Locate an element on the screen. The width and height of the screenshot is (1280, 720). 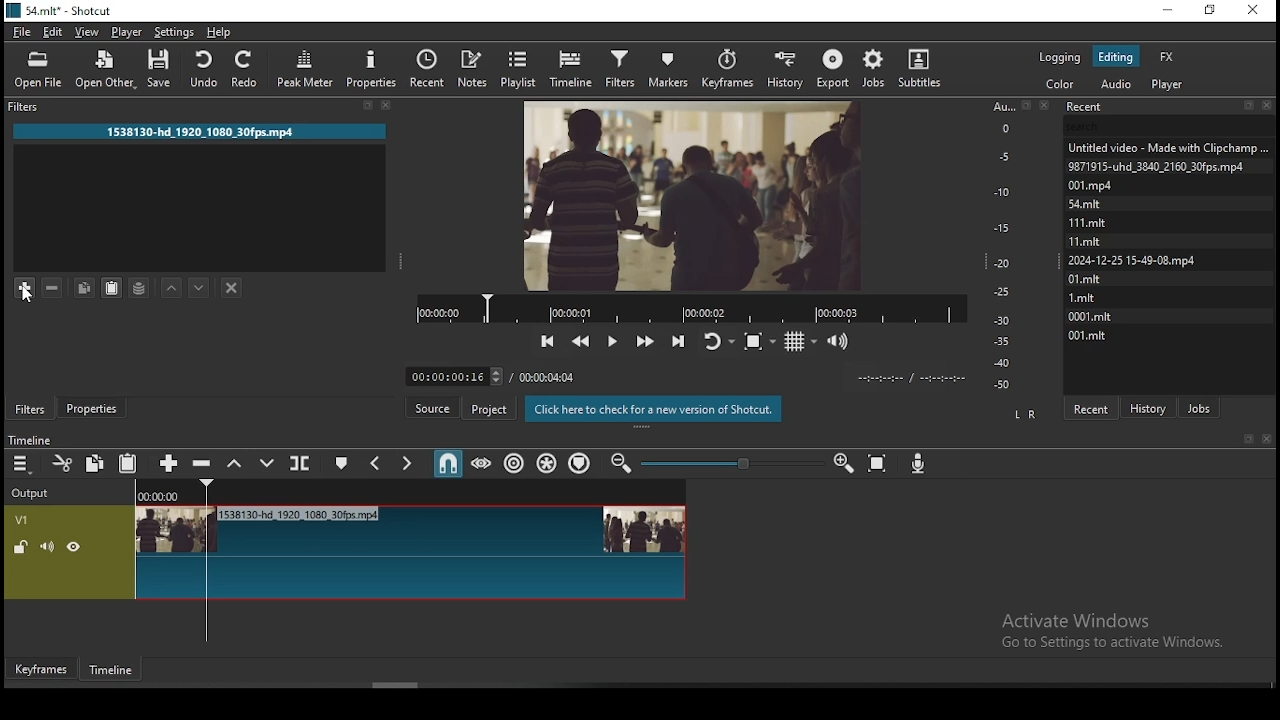
toggle player looping is located at coordinates (718, 340).